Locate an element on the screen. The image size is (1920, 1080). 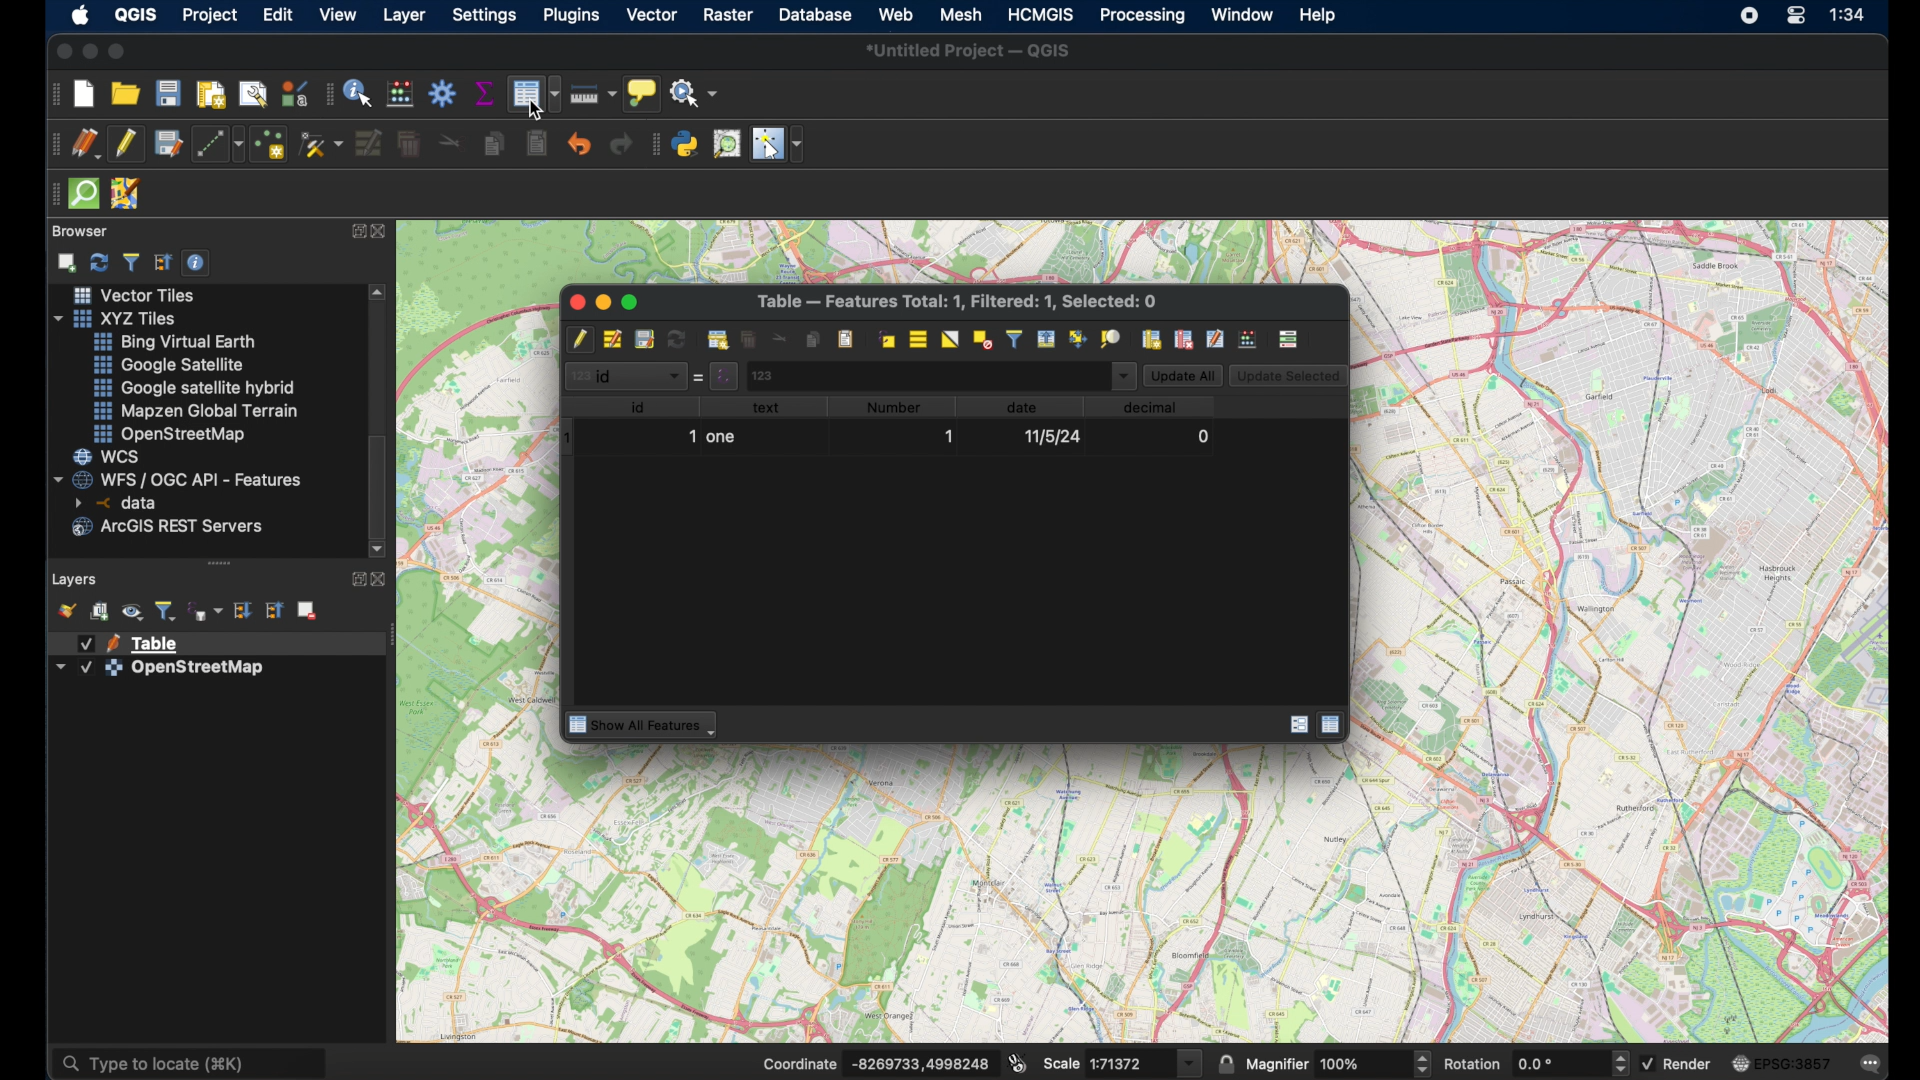
minimize is located at coordinates (603, 300).